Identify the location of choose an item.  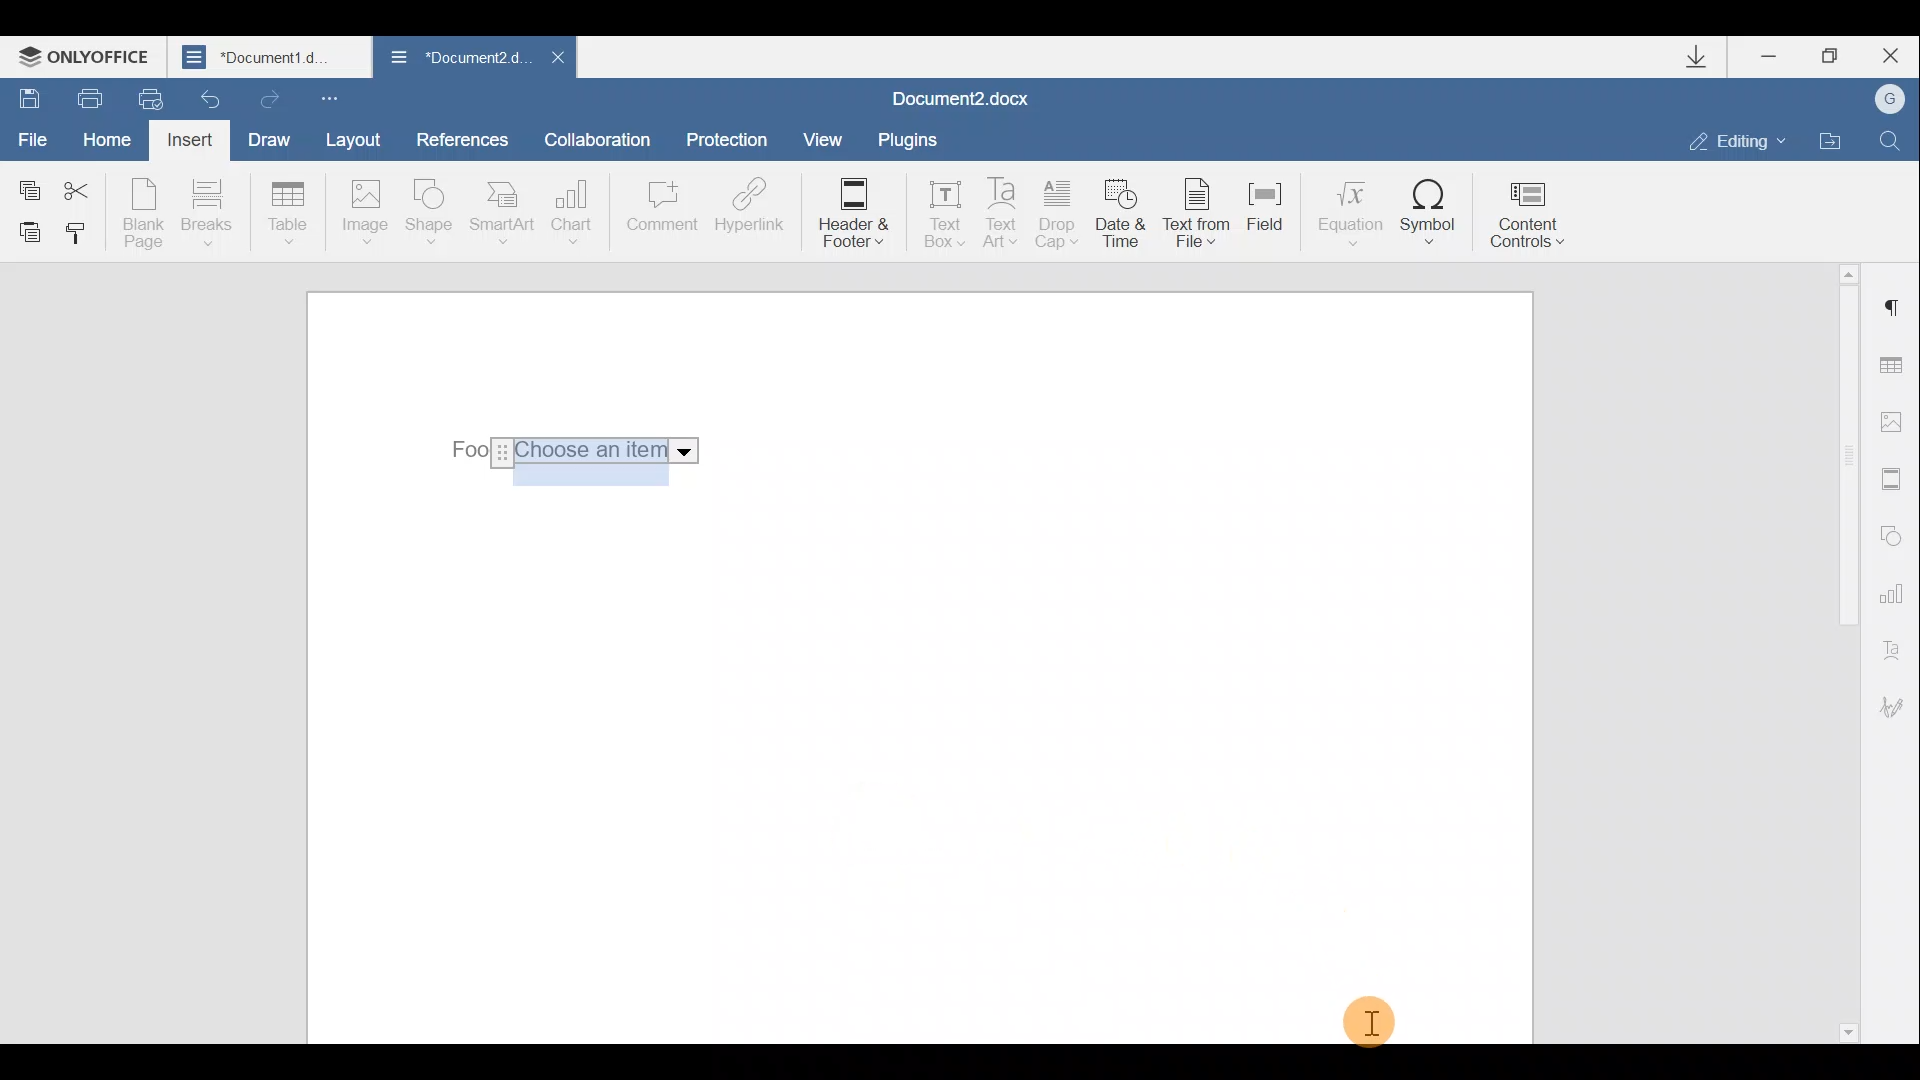
(608, 451).